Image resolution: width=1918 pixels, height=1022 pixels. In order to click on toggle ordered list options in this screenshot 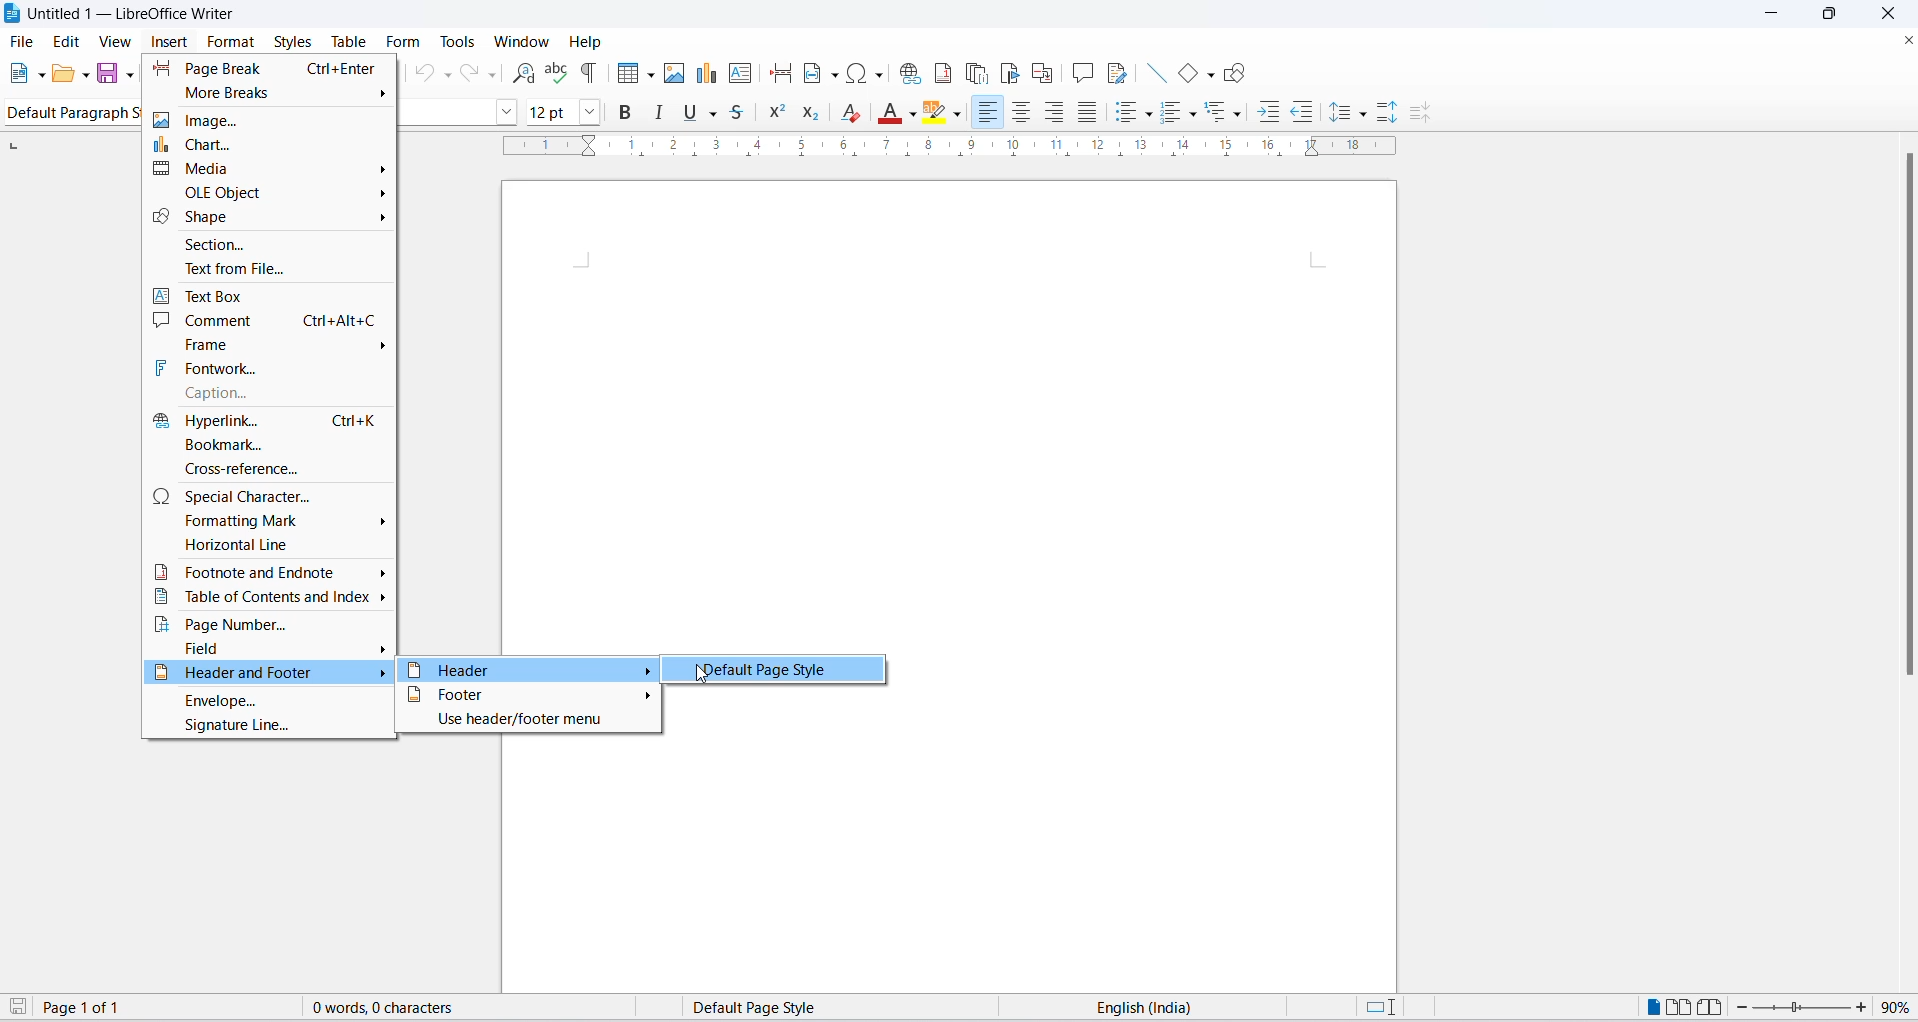, I will do `click(1196, 117)`.